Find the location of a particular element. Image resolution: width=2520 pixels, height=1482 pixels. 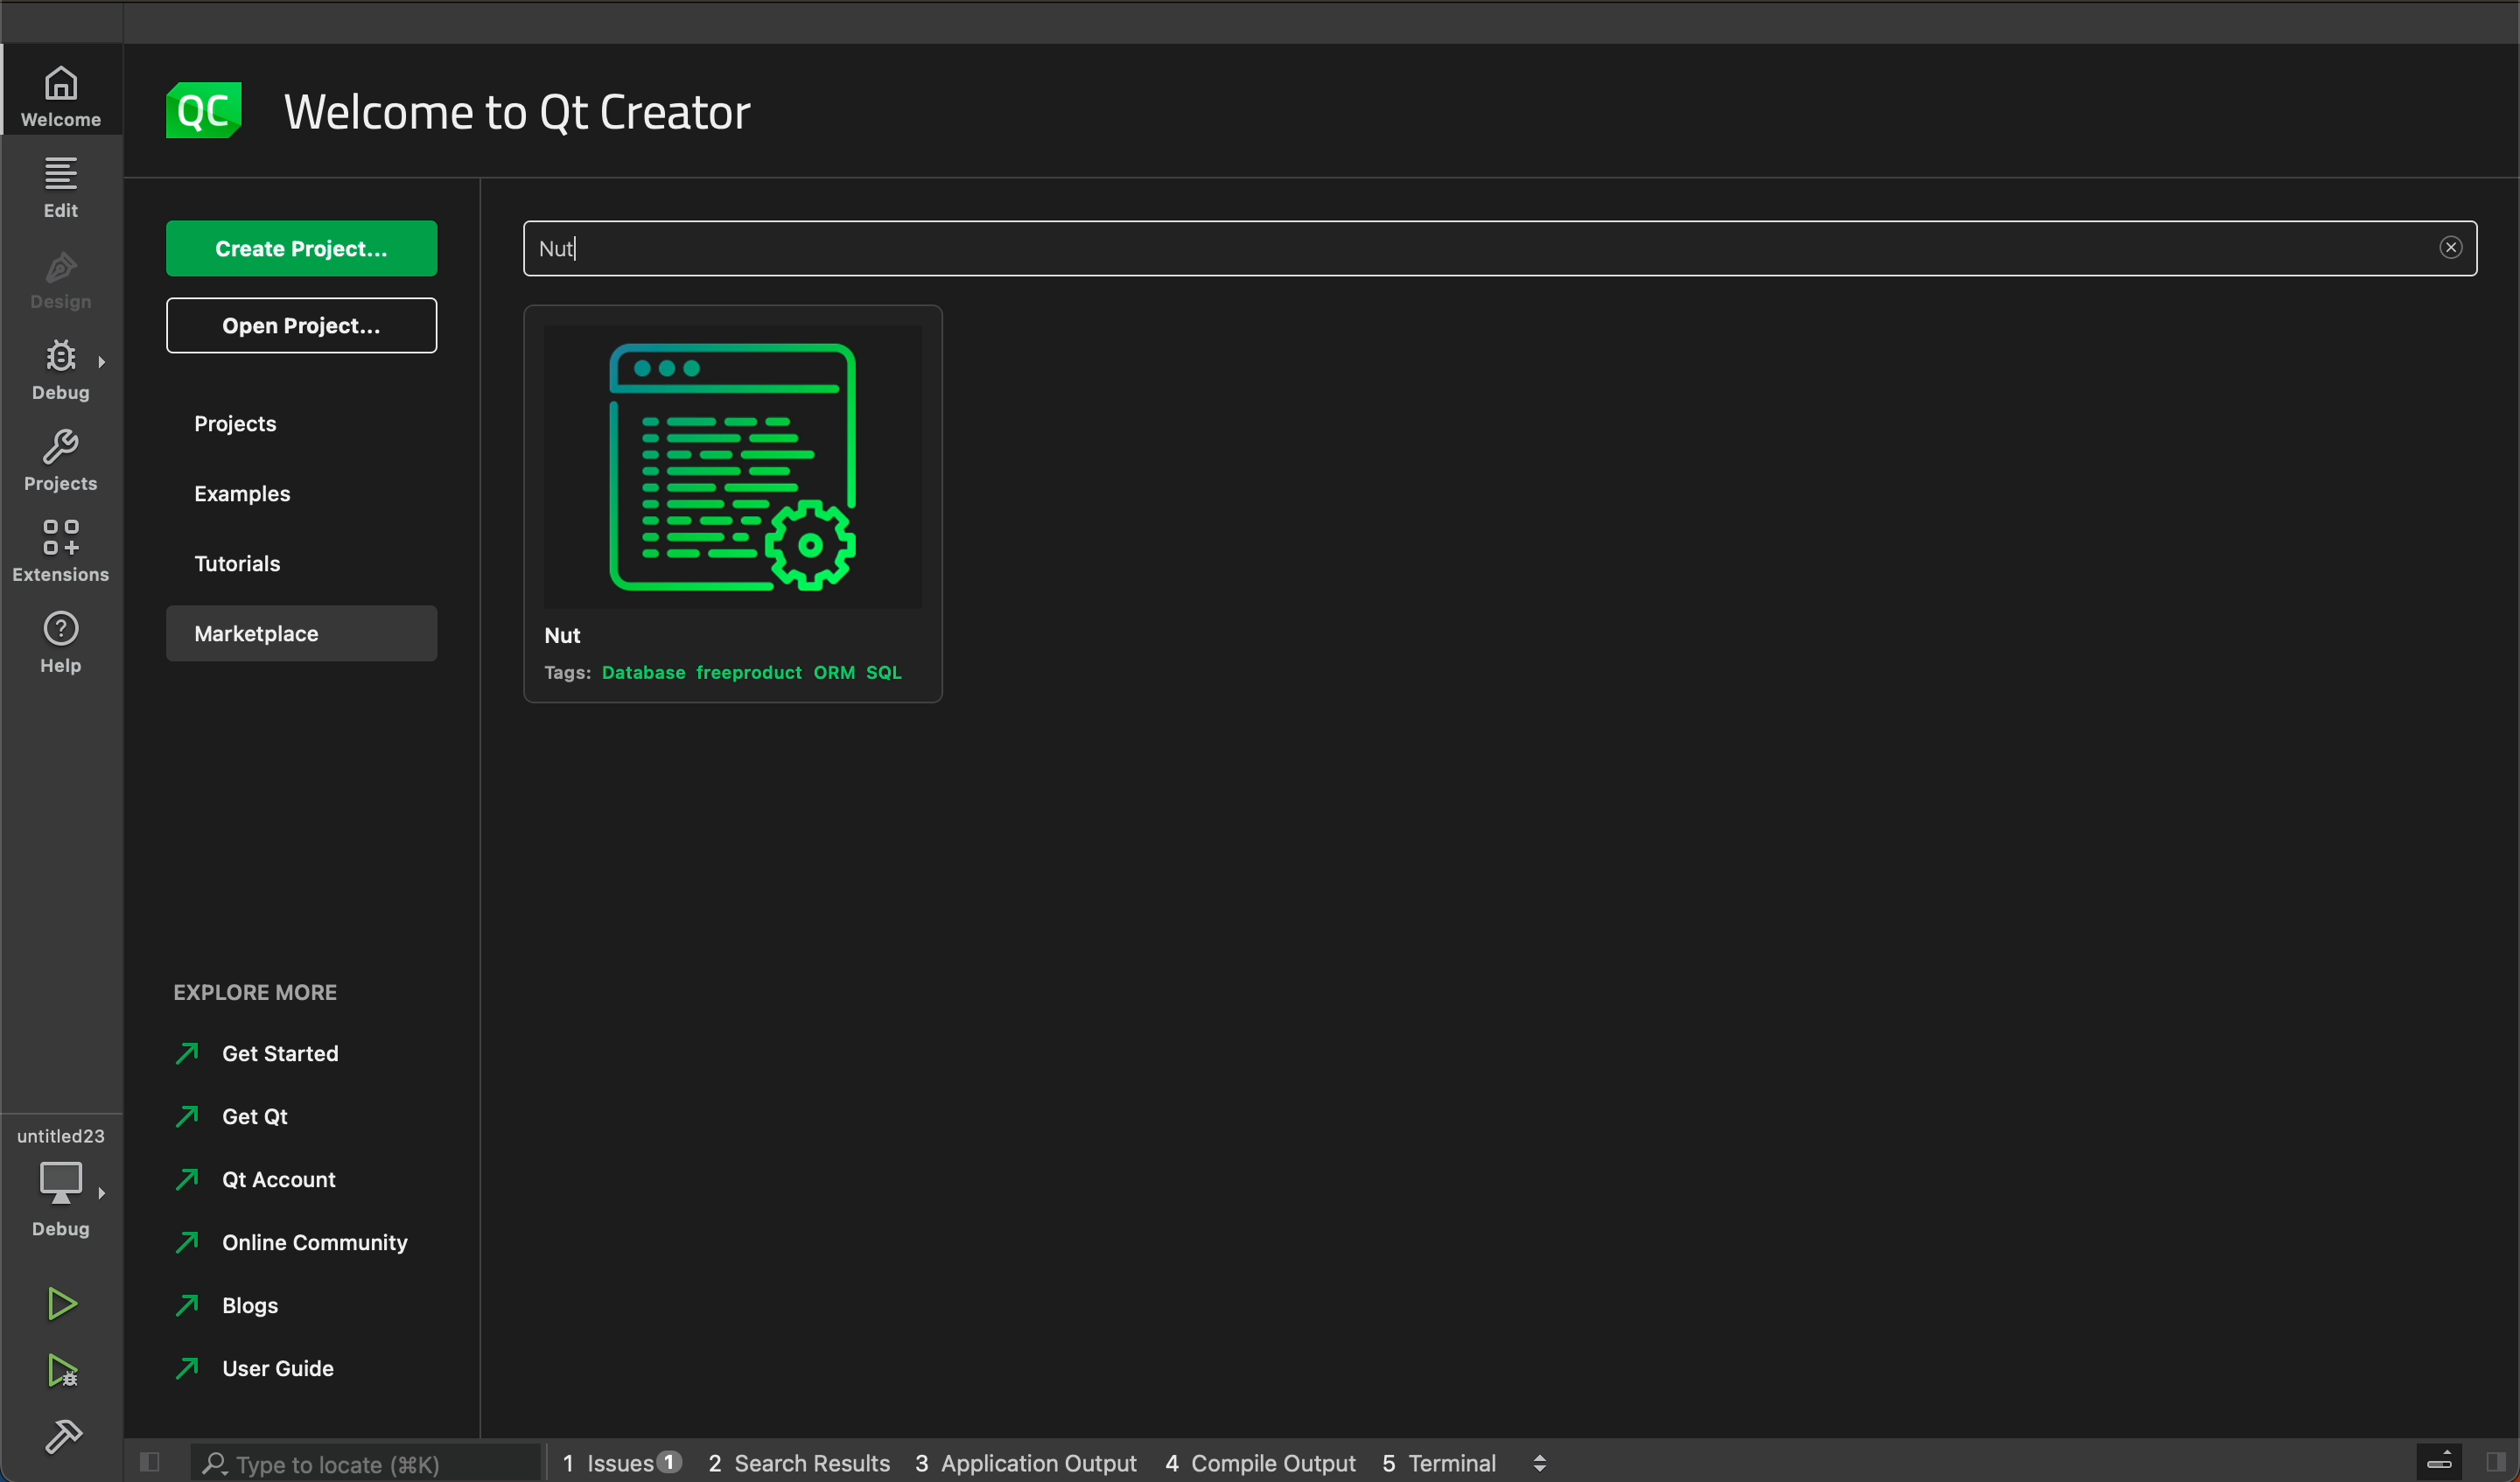

tutorials is located at coordinates (293, 565).